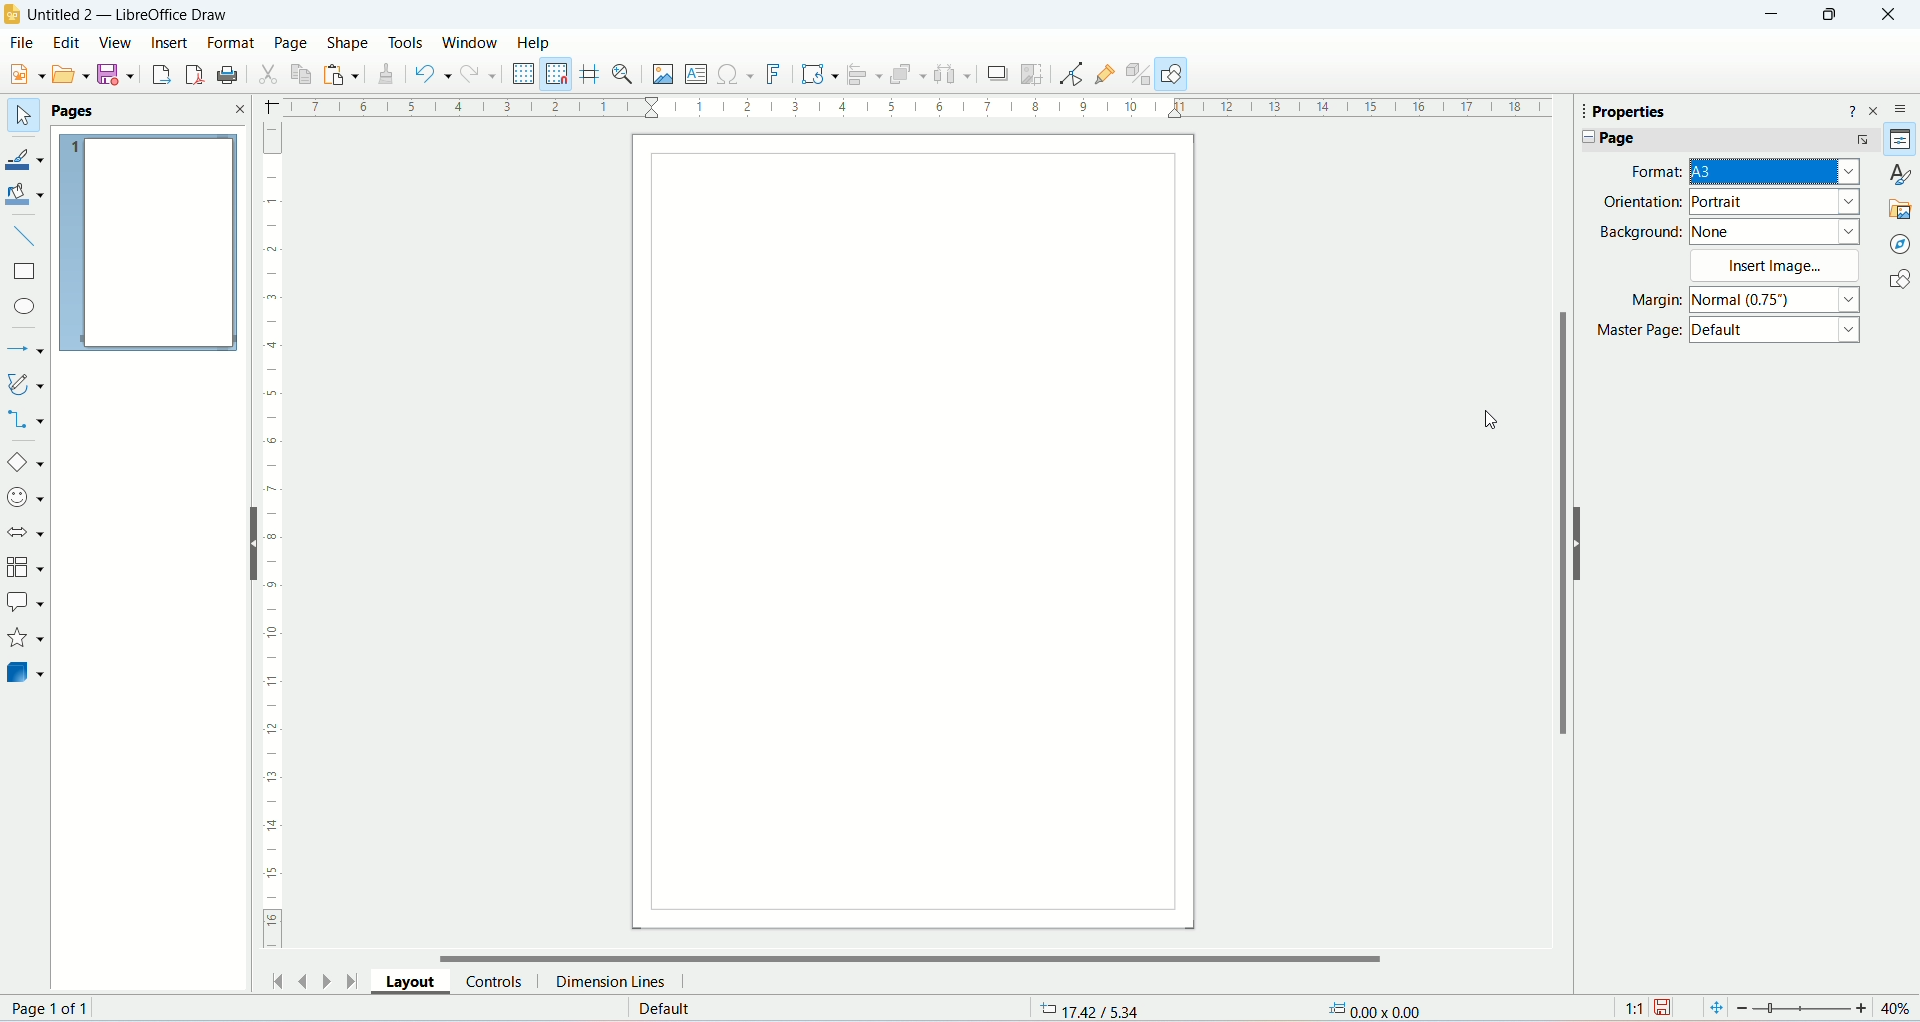  What do you see at coordinates (52, 1006) in the screenshot?
I see `page` at bounding box center [52, 1006].